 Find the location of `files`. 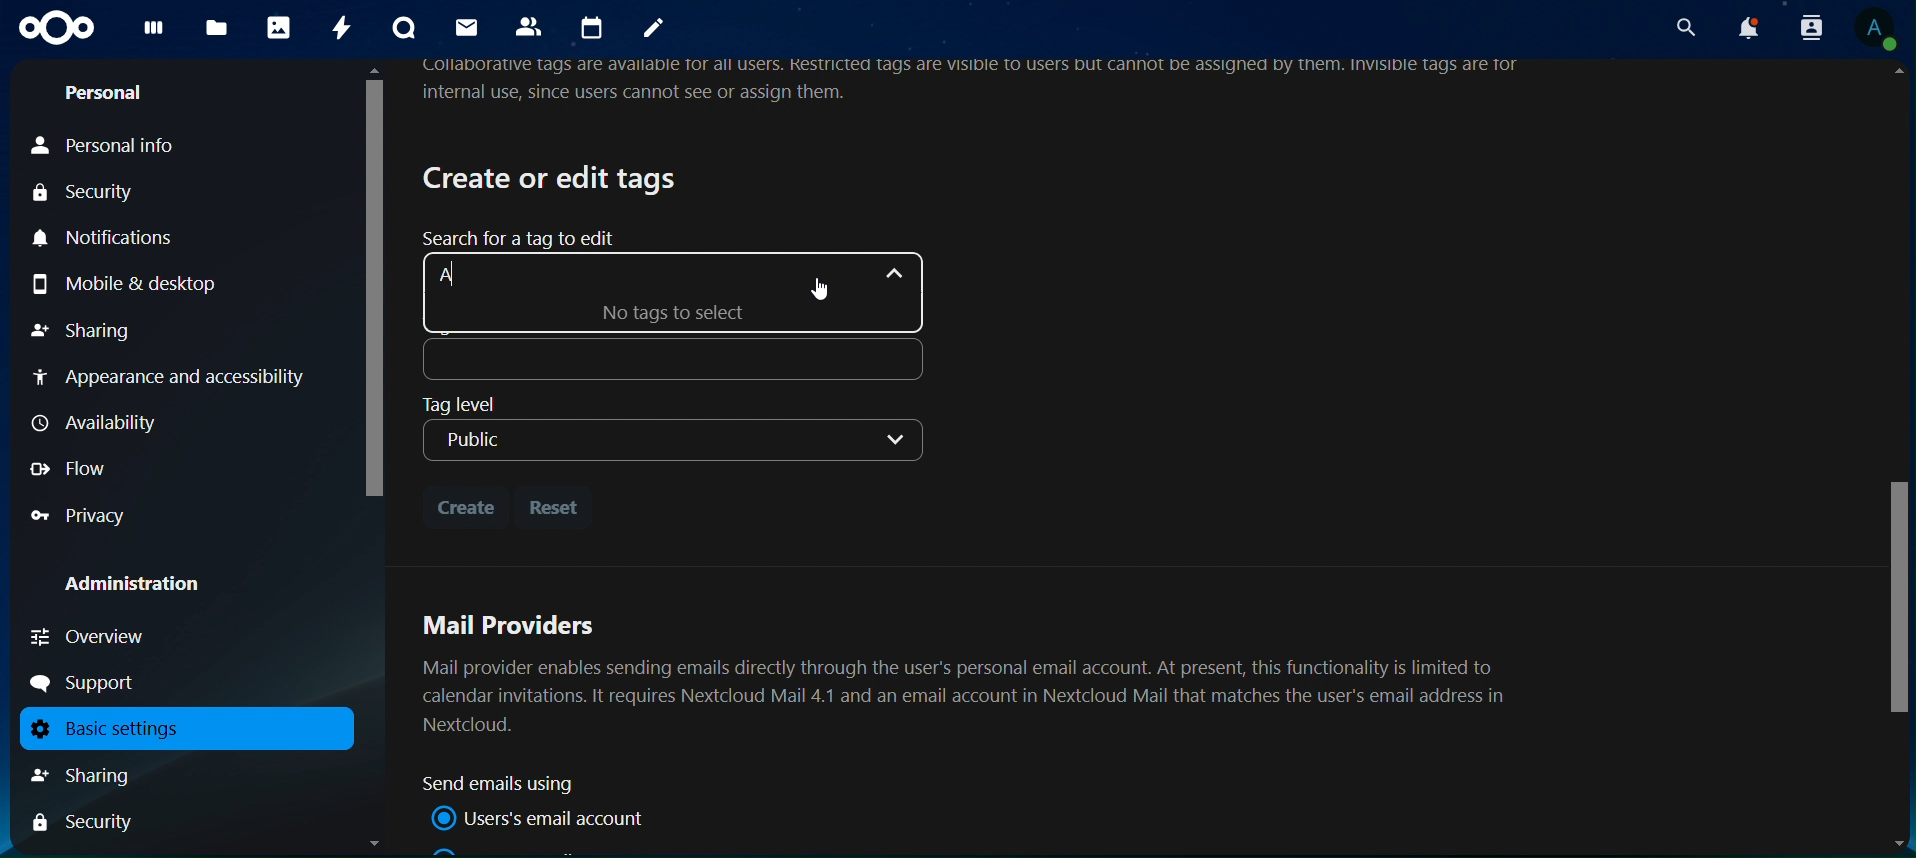

files is located at coordinates (216, 29).